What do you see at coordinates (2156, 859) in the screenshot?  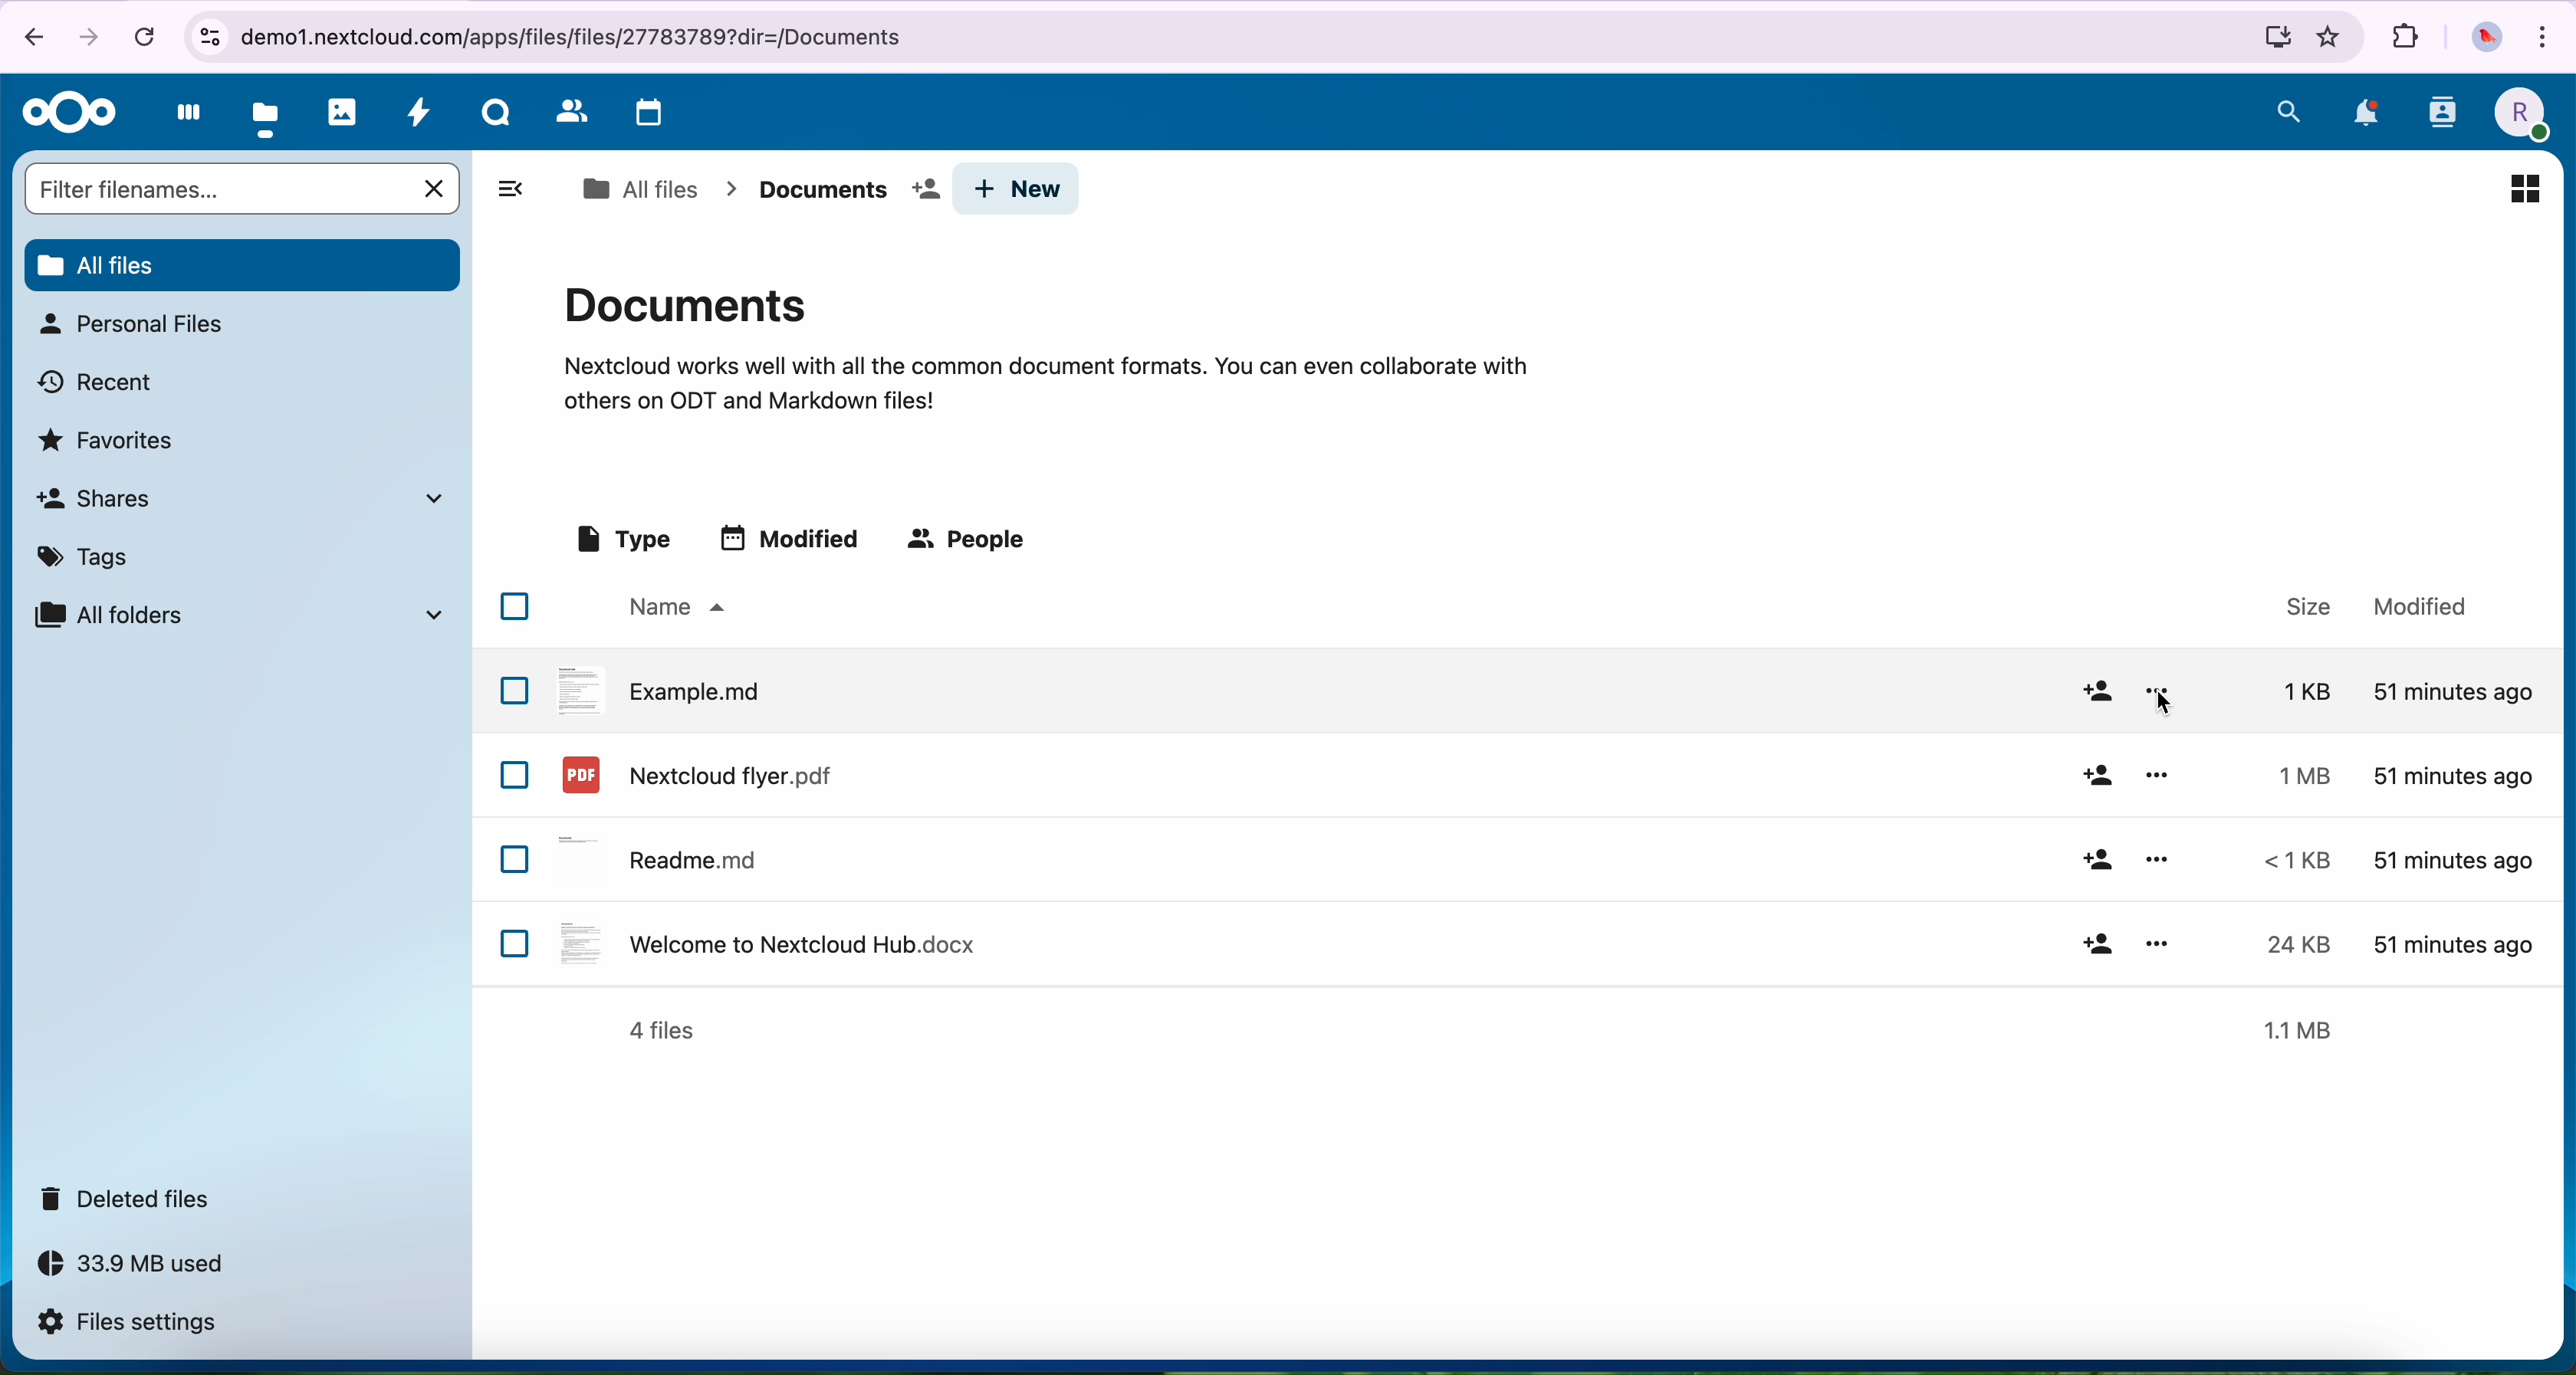 I see `options` at bounding box center [2156, 859].